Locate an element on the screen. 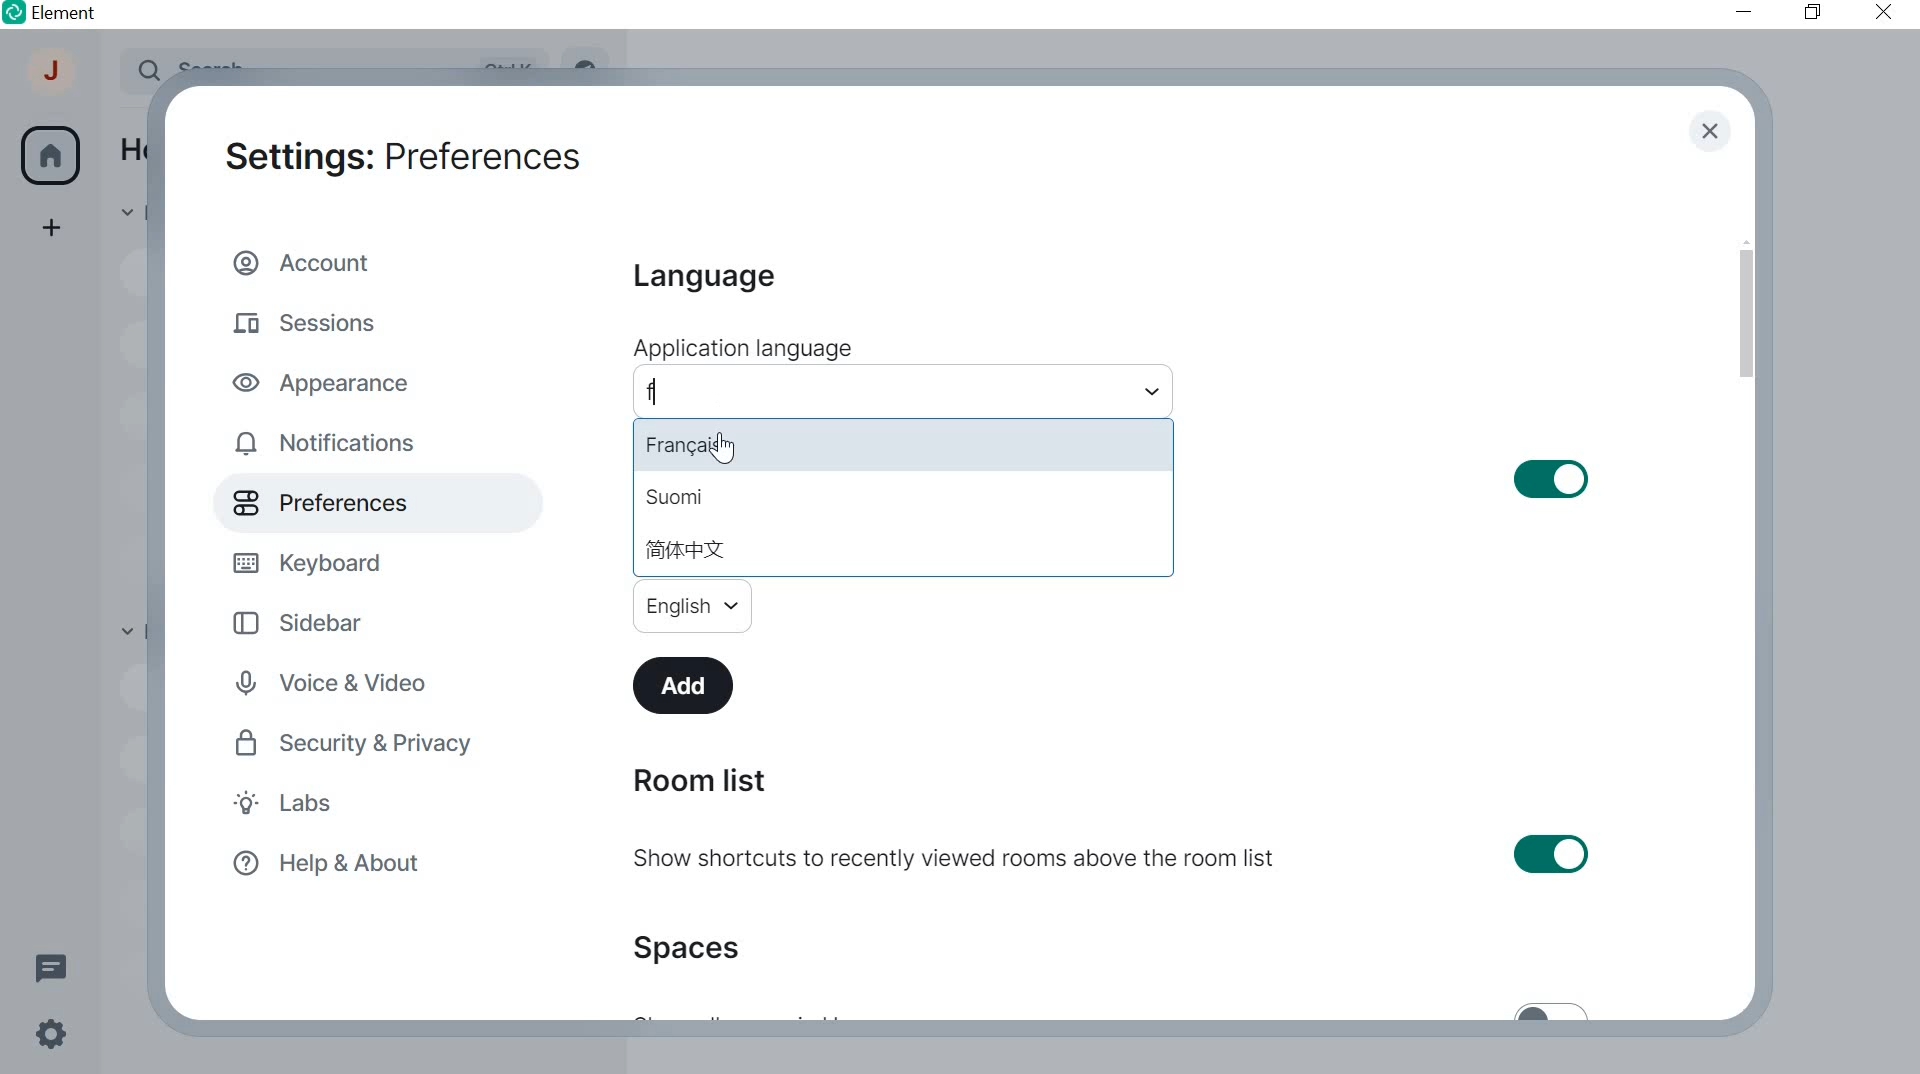 The height and width of the screenshot is (1074, 1920). CHINES is located at coordinates (685, 549).